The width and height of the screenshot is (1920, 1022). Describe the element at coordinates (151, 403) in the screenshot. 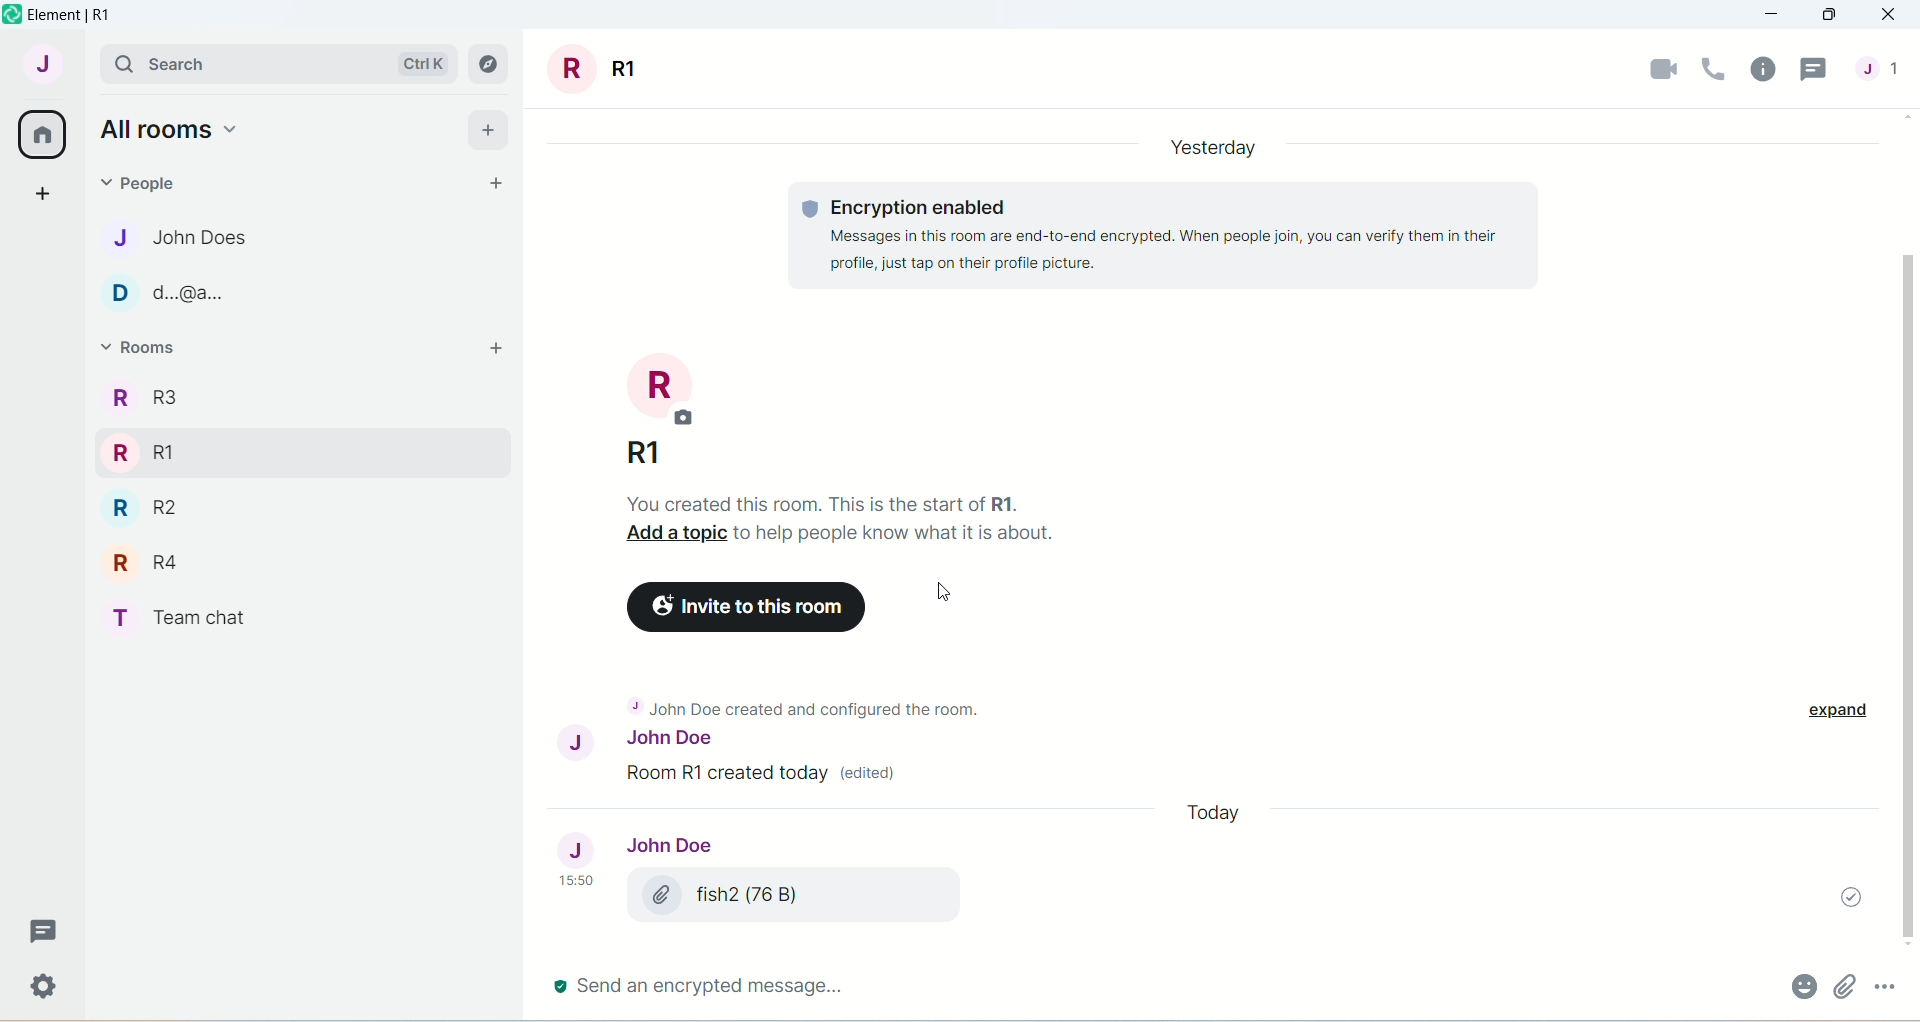

I see `R3` at that location.